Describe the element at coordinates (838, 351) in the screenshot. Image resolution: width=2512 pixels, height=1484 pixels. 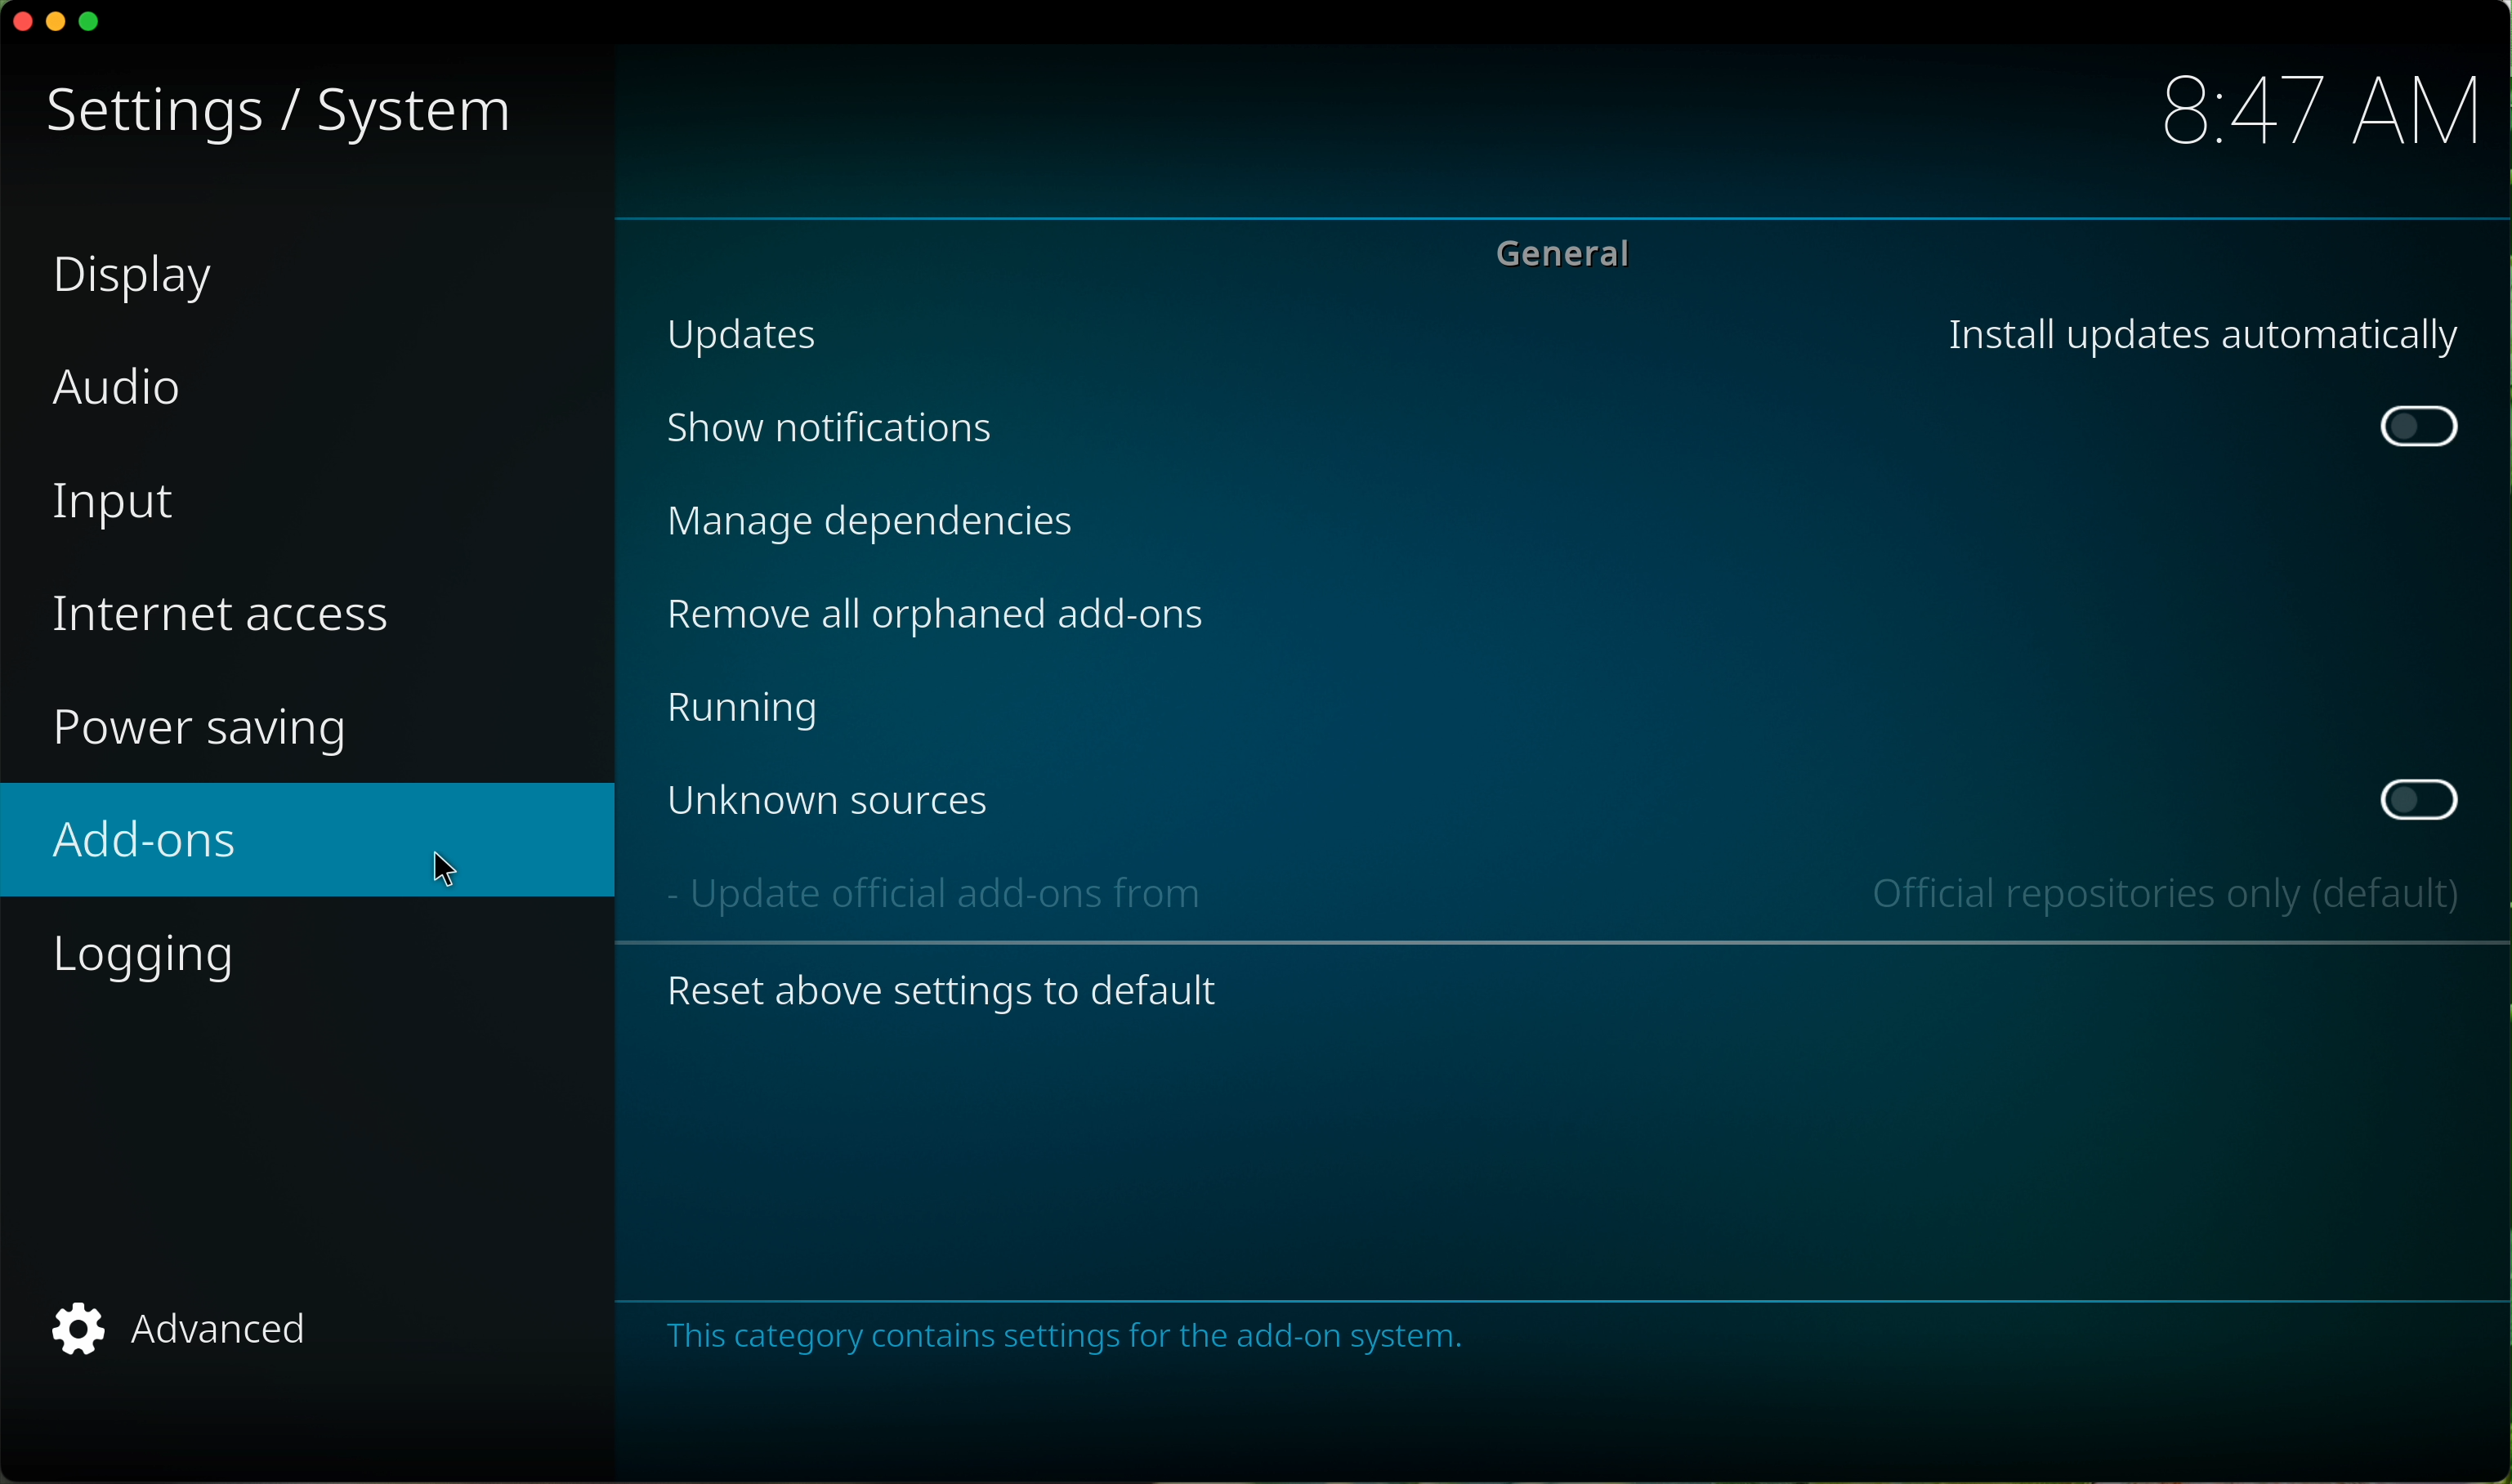
I see `Updates` at that location.